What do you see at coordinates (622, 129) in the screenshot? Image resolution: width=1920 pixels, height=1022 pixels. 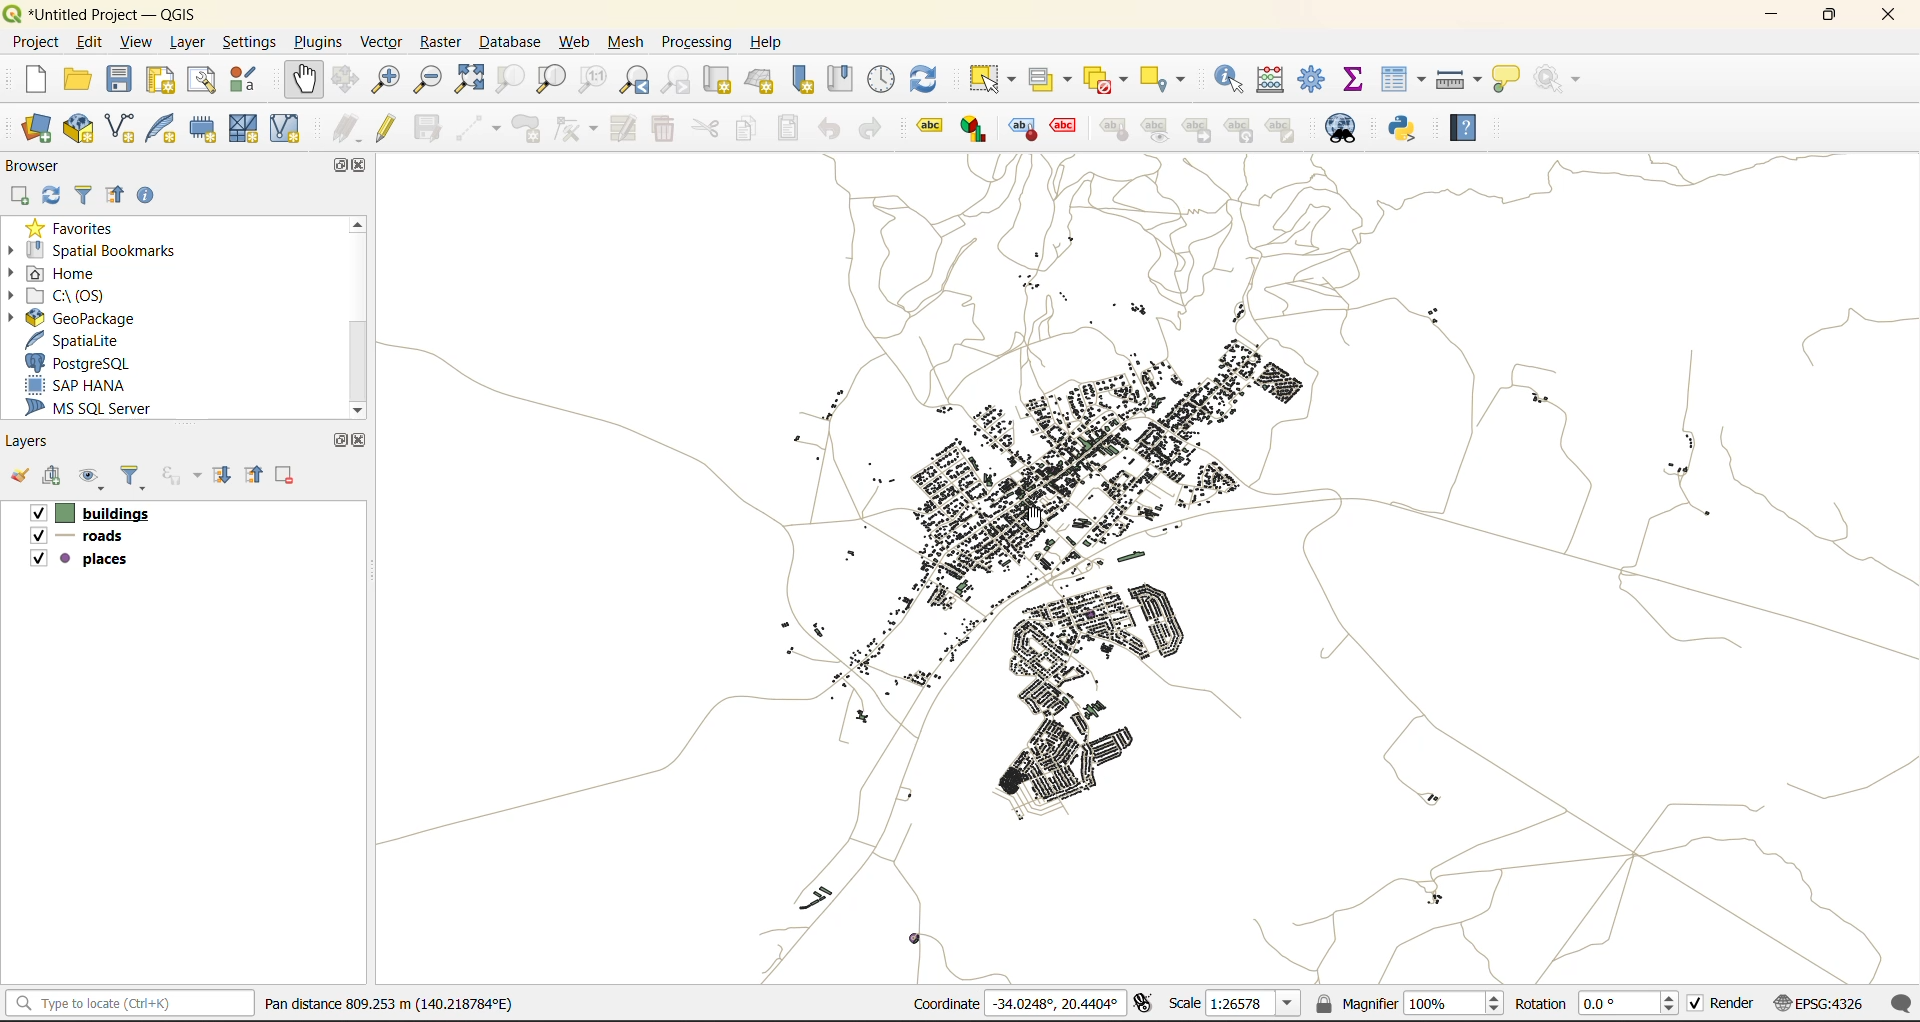 I see `modify` at bounding box center [622, 129].